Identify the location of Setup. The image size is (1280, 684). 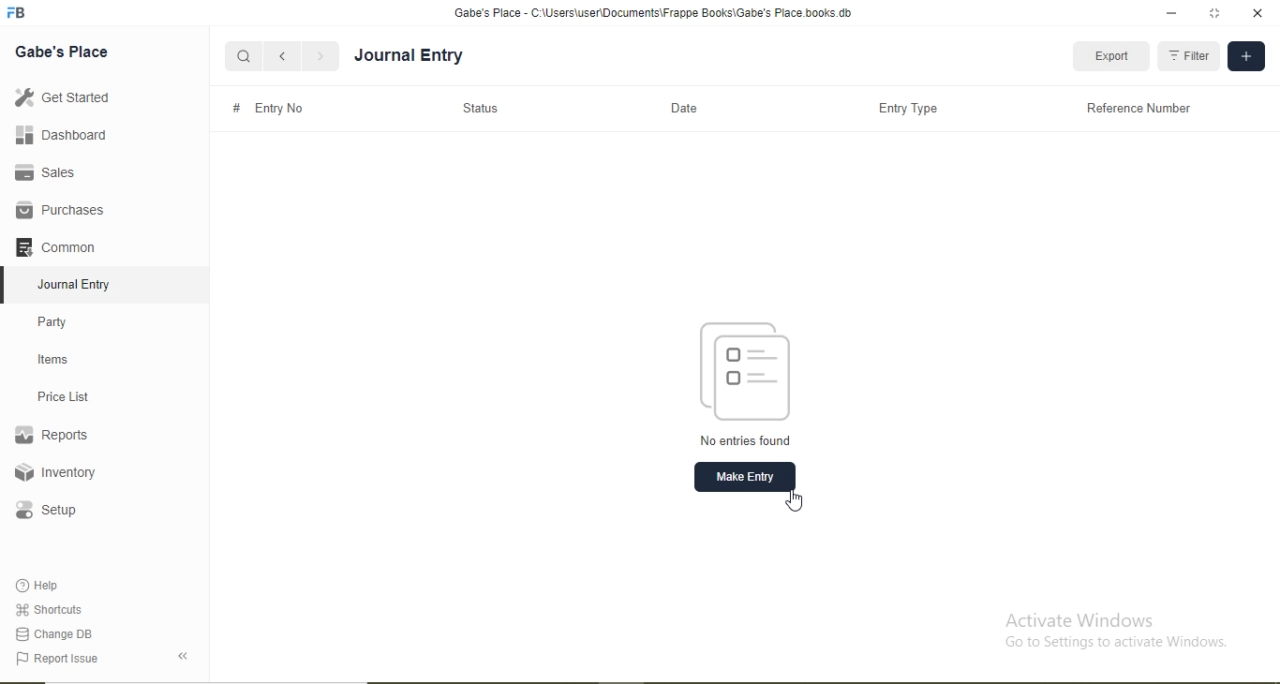
(45, 510).